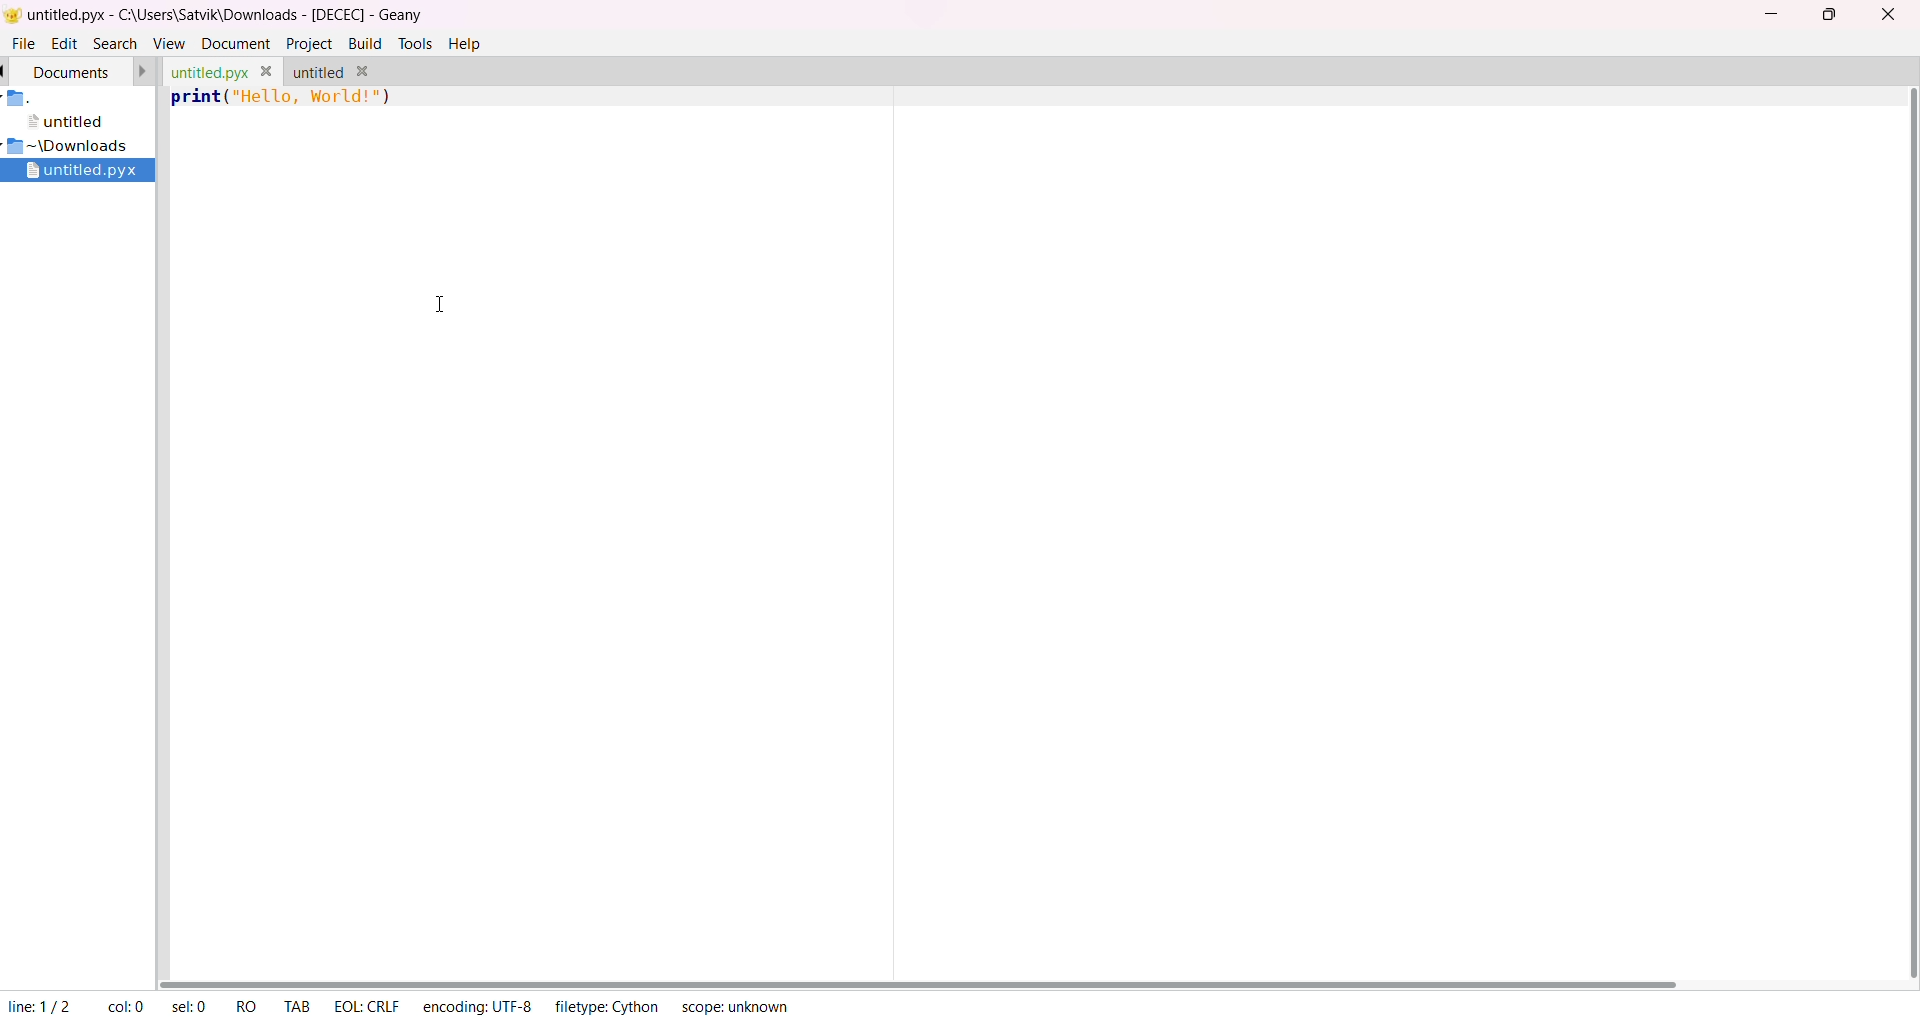  What do you see at coordinates (465, 43) in the screenshot?
I see `help` at bounding box center [465, 43].